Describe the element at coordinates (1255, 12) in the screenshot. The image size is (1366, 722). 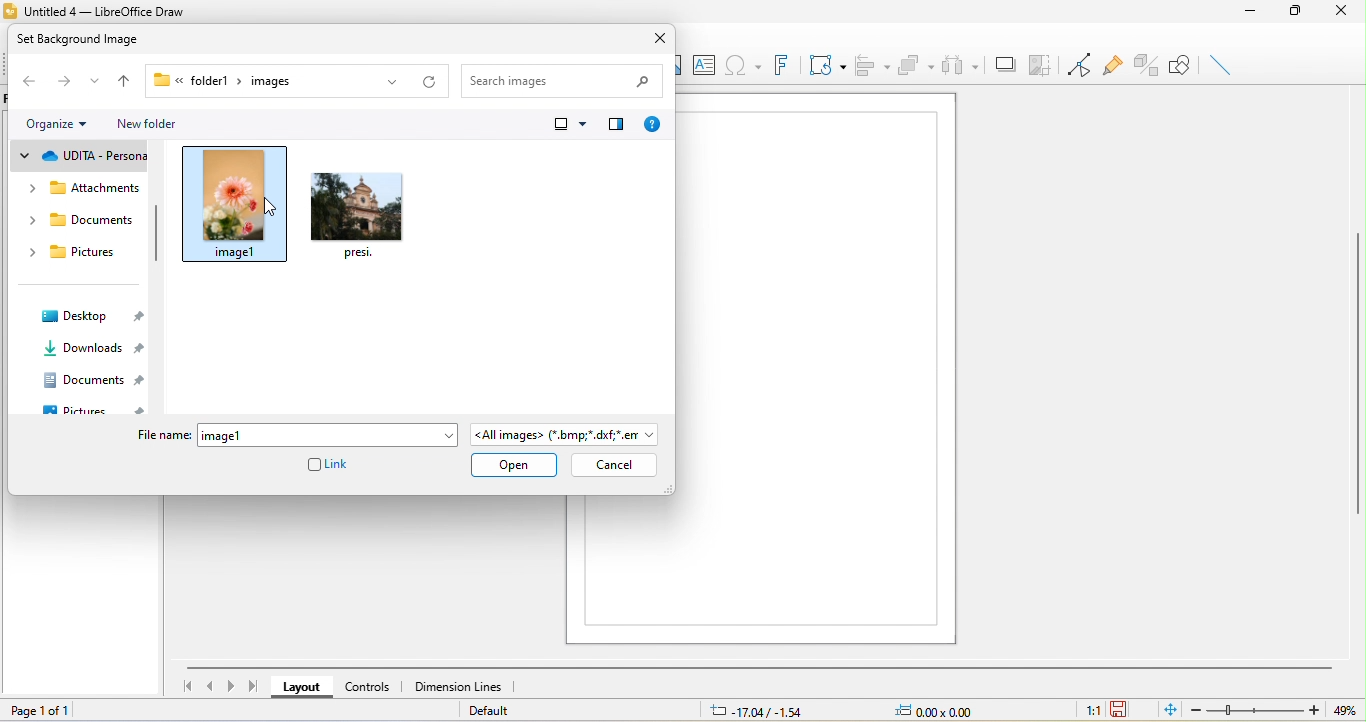
I see `minimize` at that location.